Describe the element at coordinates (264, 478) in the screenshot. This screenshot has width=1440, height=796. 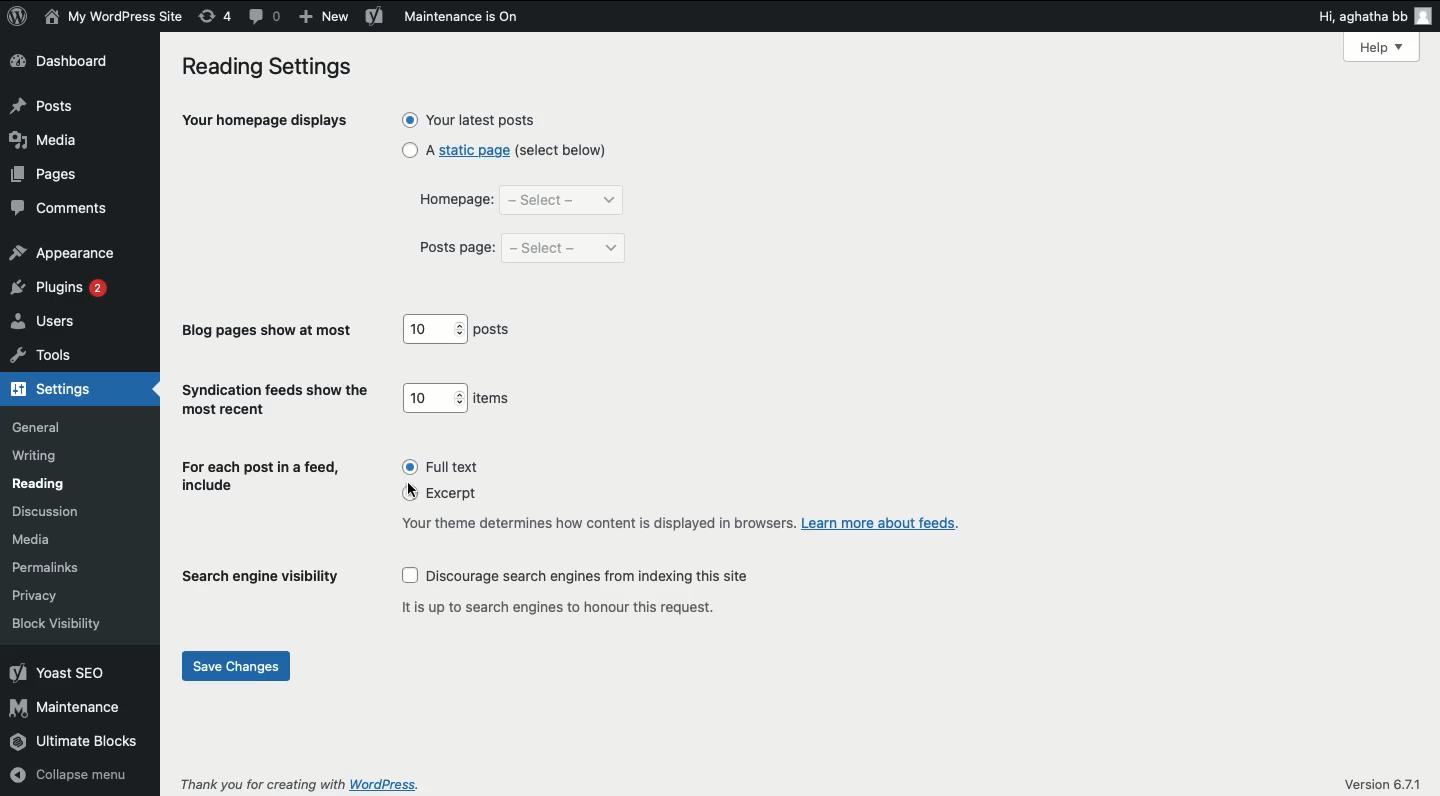
I see `for each post in a feed, include` at that location.